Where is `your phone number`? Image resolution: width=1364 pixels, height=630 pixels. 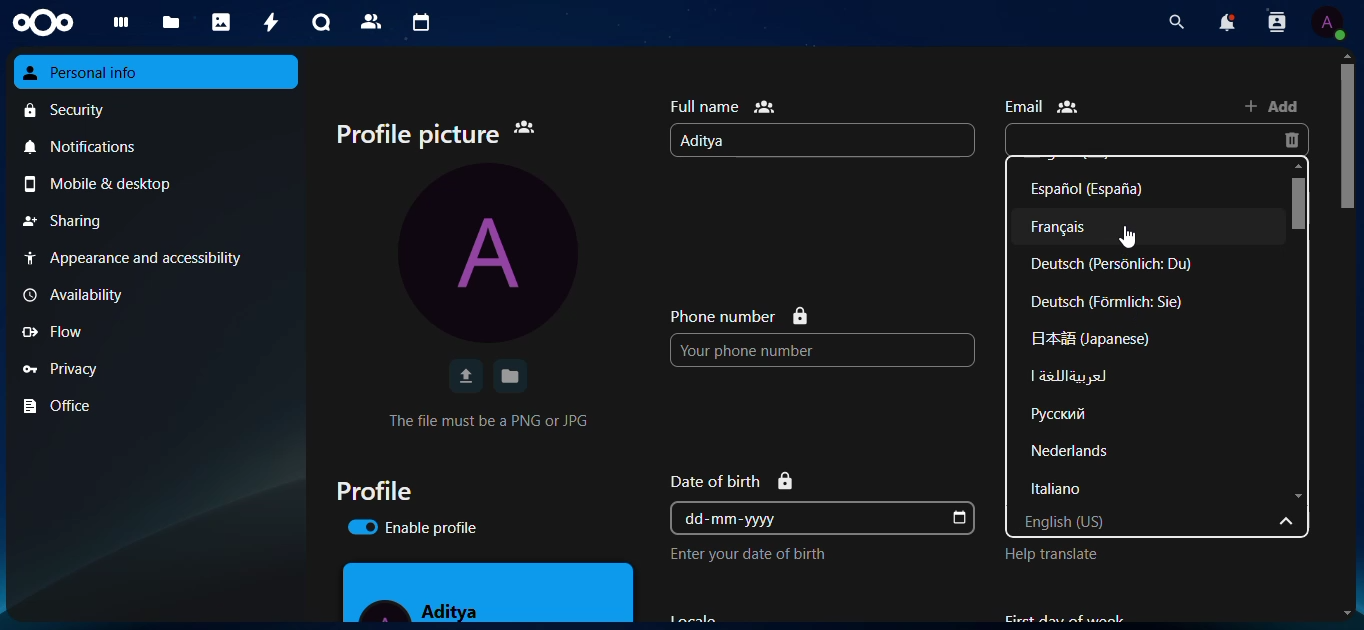
your phone number is located at coordinates (778, 350).